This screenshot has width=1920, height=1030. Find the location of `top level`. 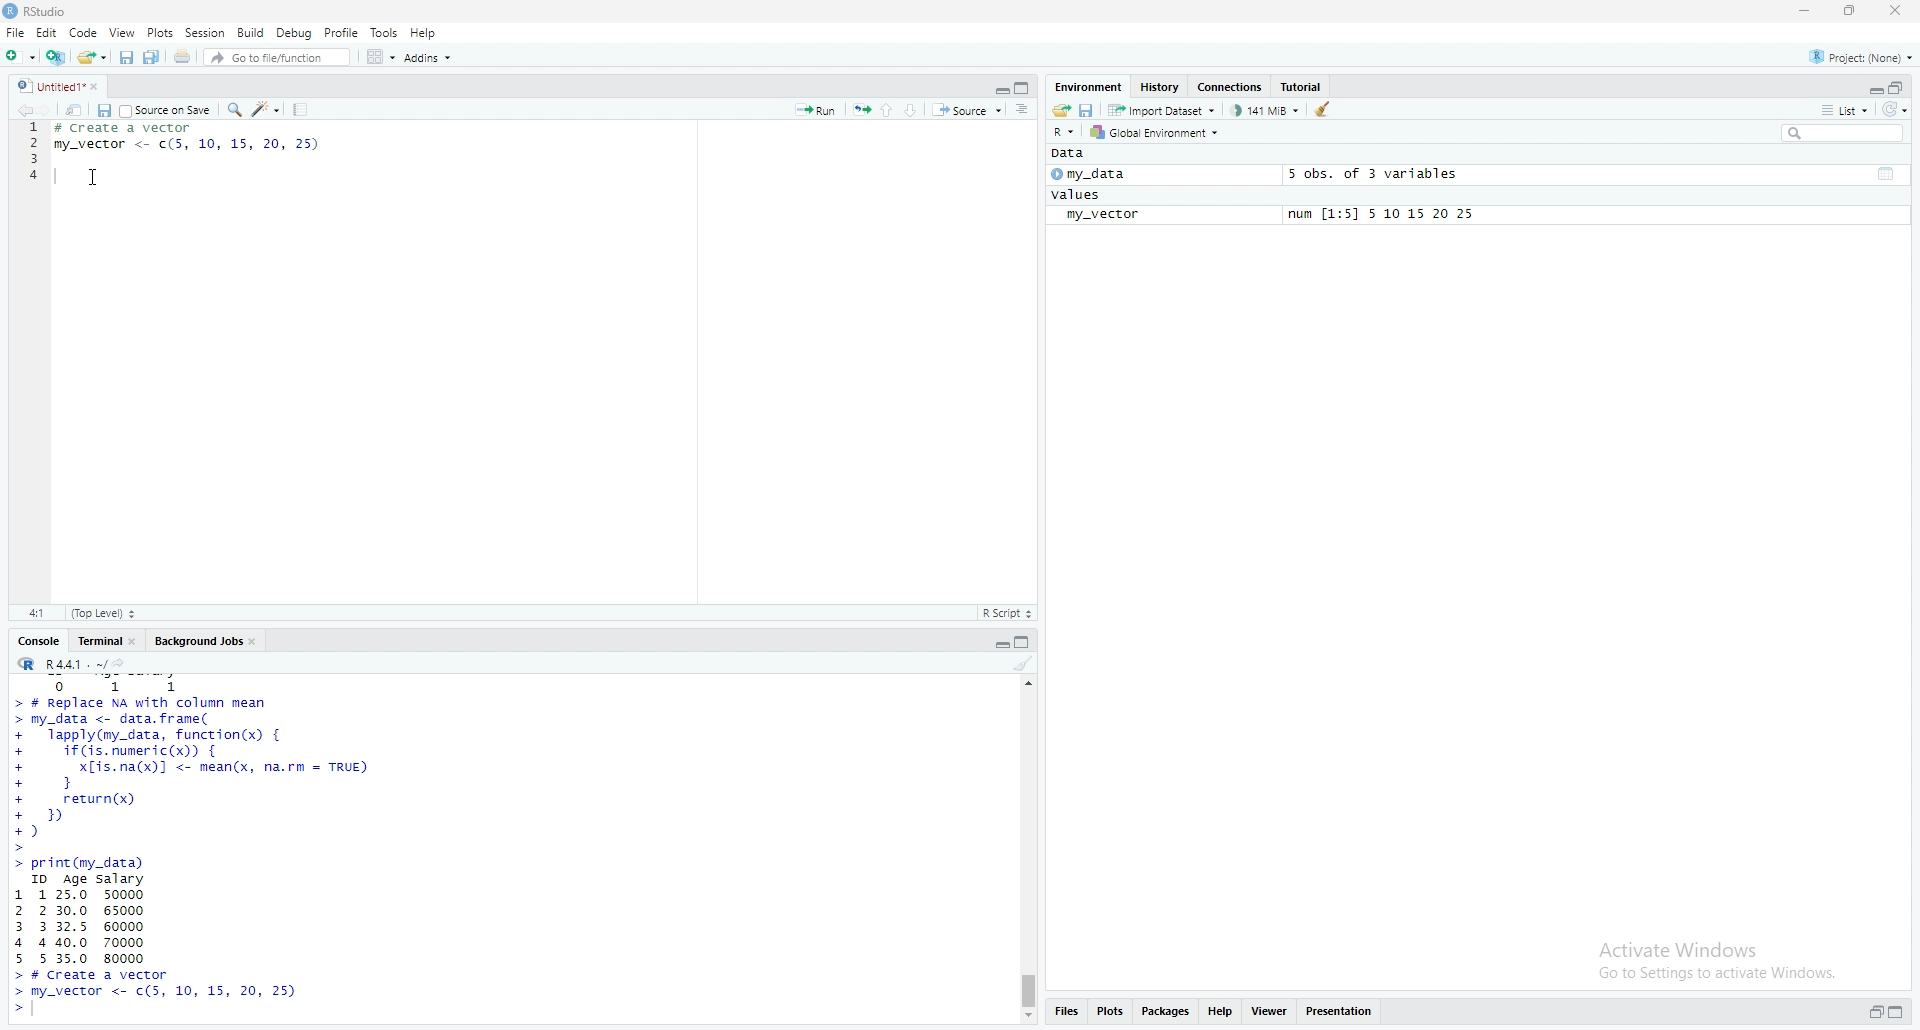

top level is located at coordinates (104, 614).